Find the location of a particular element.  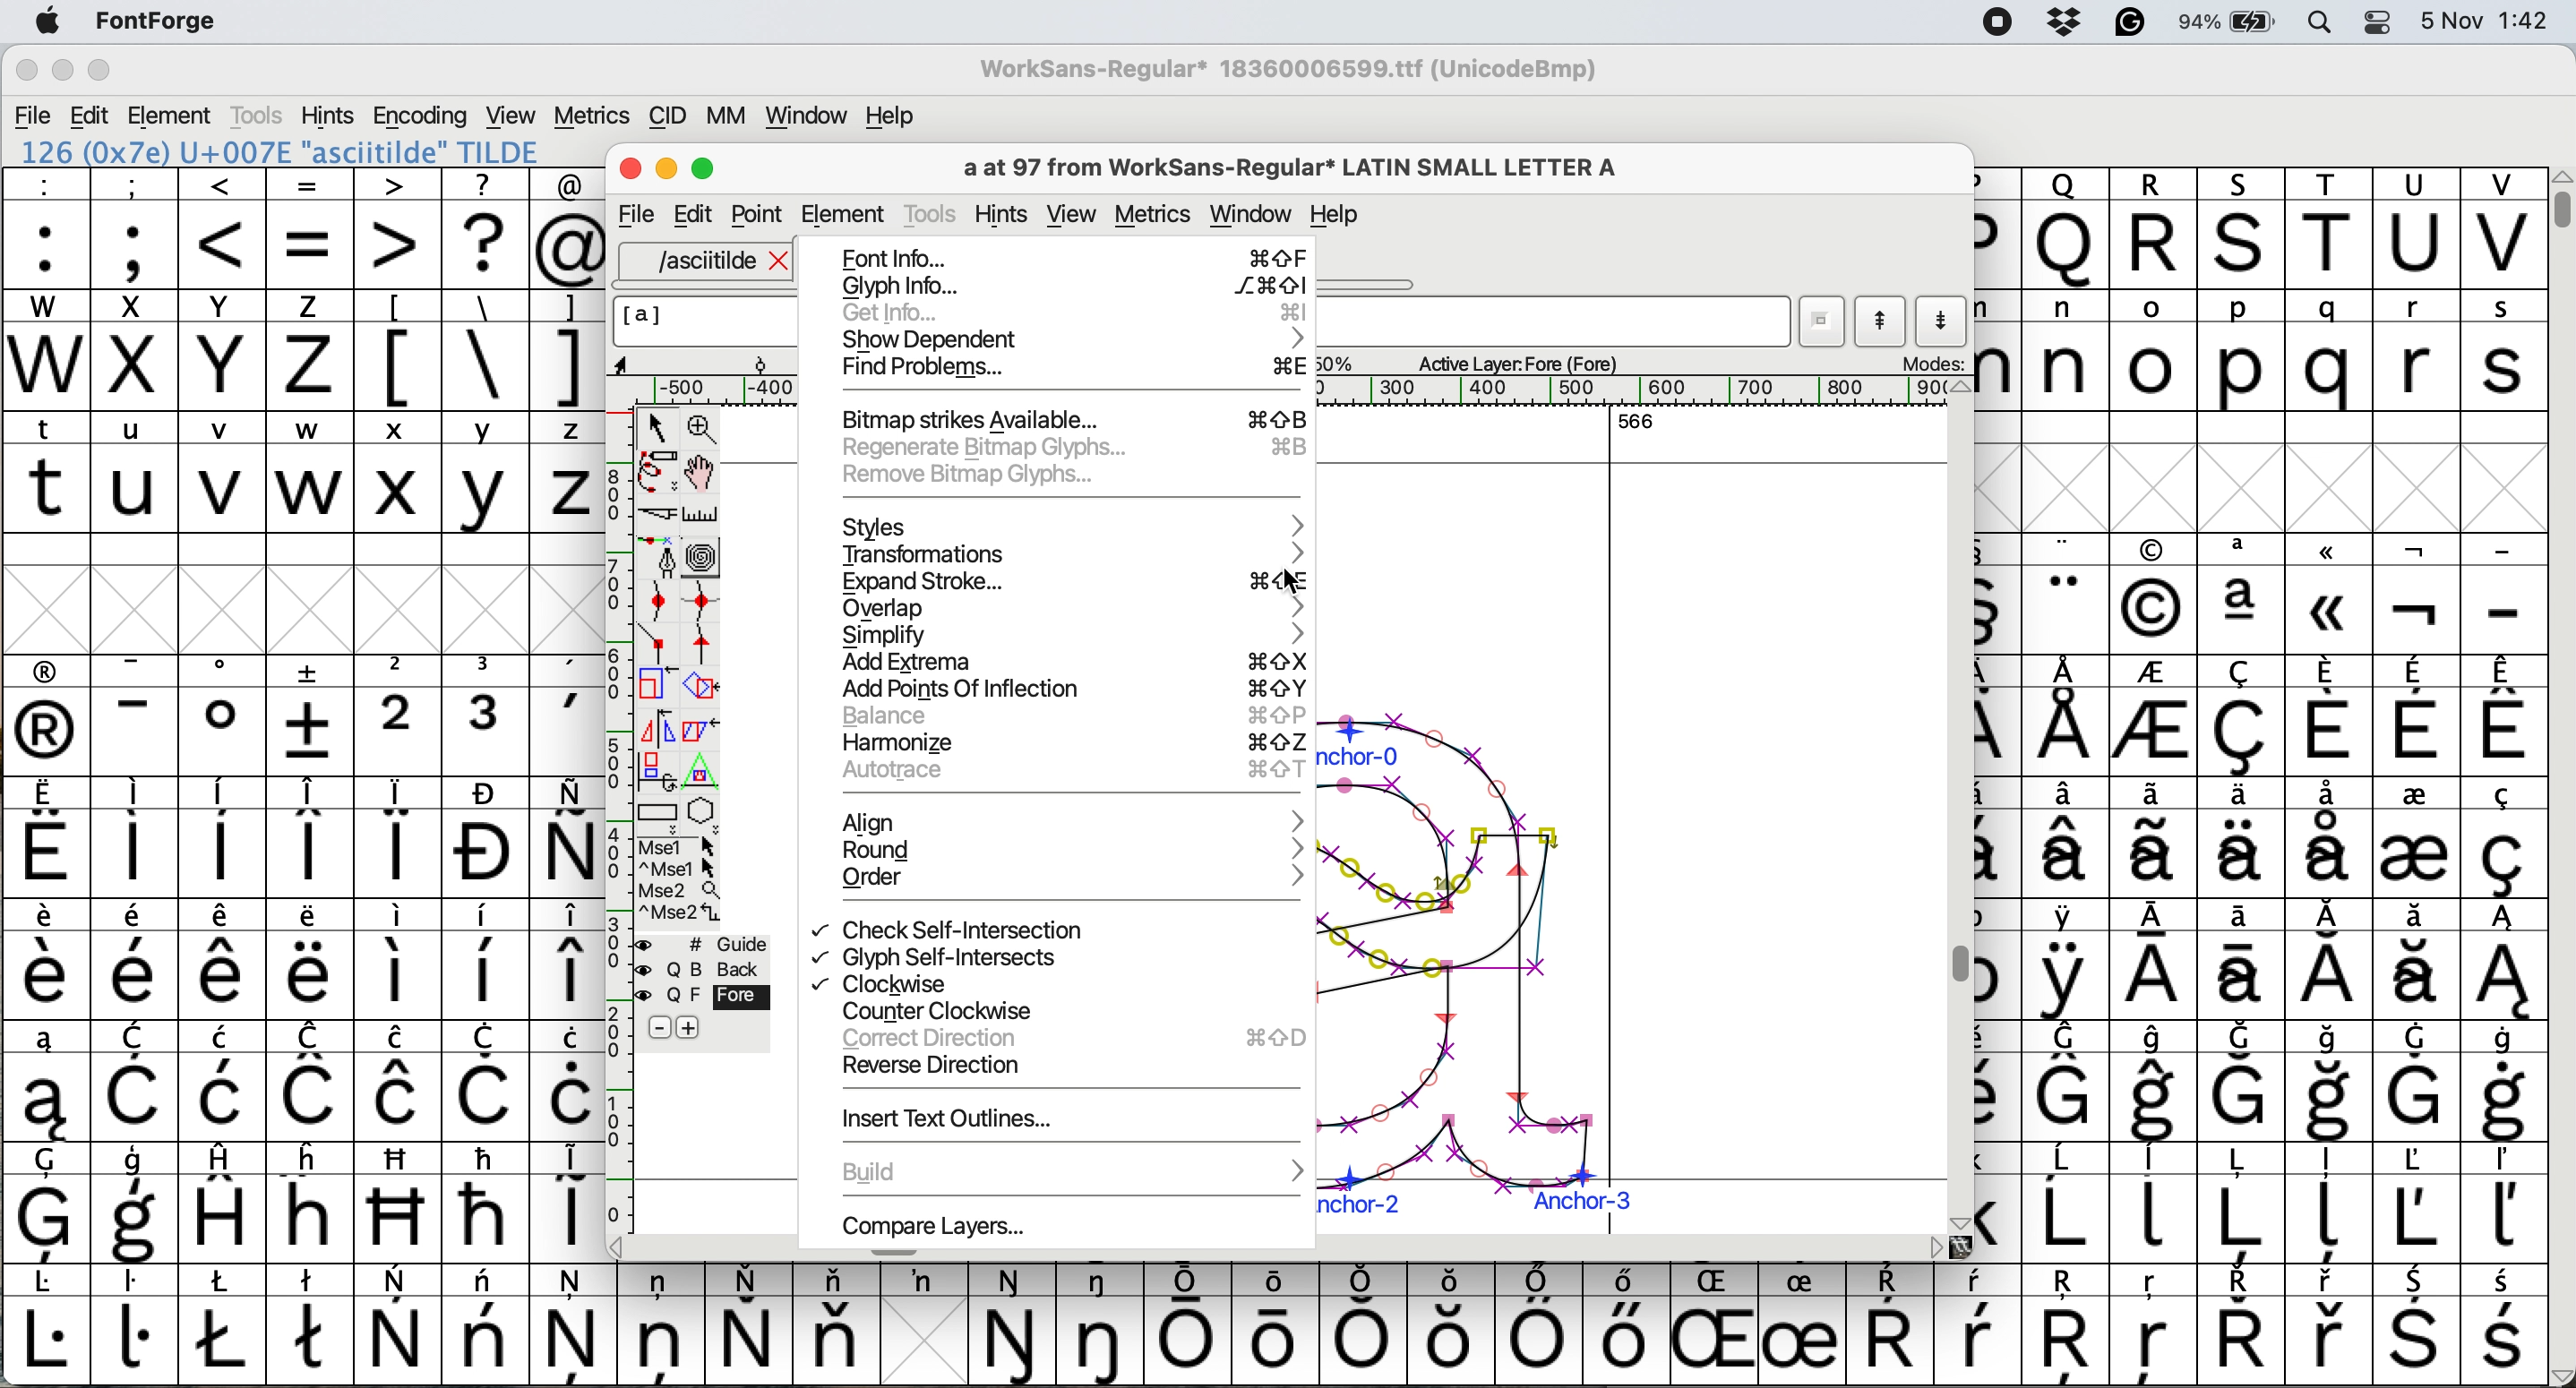

edit is located at coordinates (92, 116).